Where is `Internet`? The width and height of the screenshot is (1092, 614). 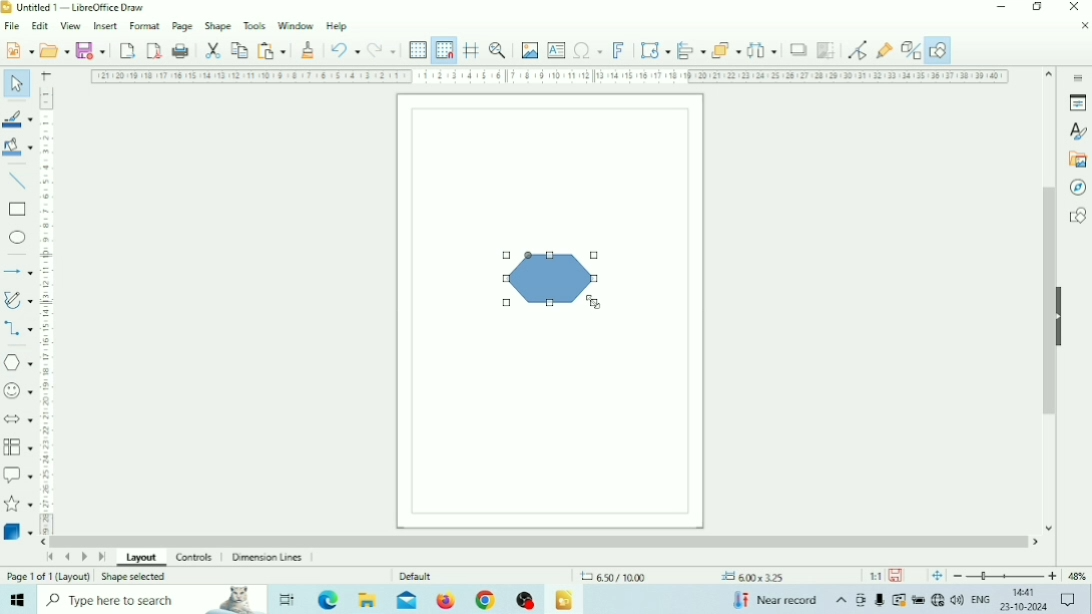 Internet is located at coordinates (938, 599).